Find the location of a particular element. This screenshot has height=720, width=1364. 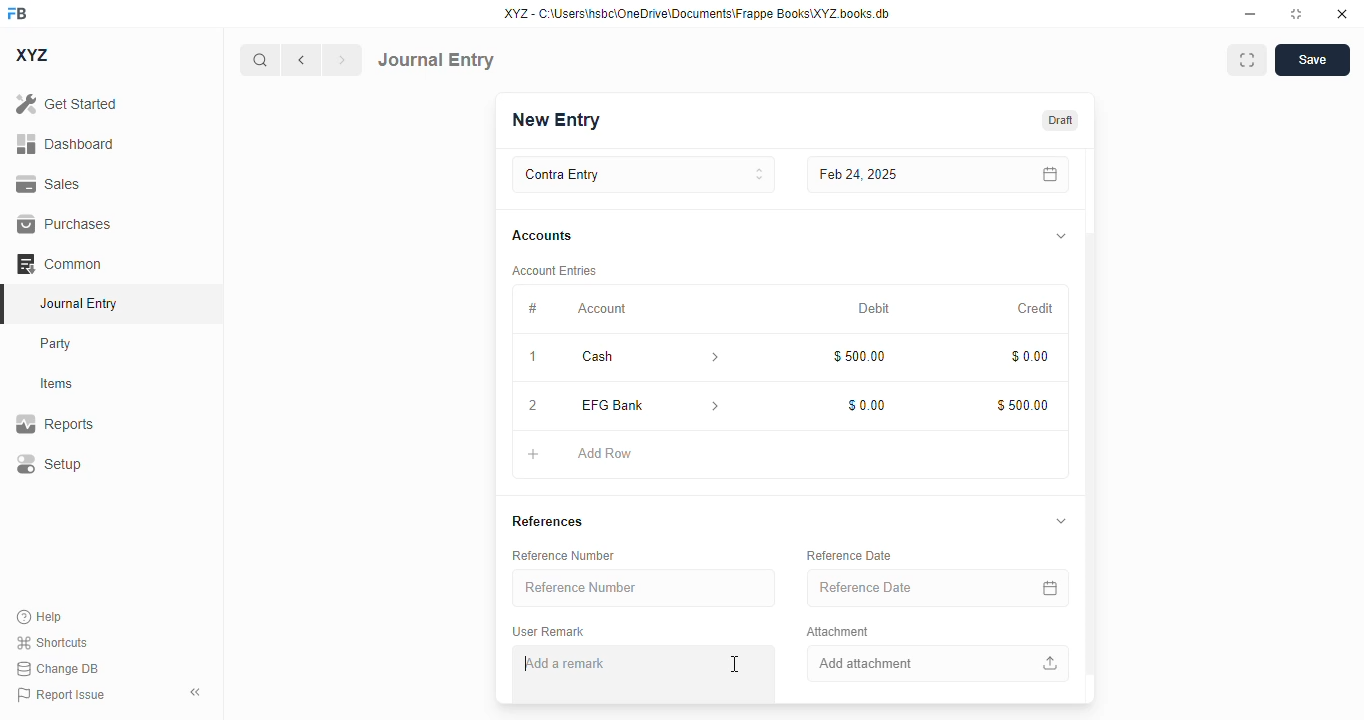

cursor is located at coordinates (734, 664).